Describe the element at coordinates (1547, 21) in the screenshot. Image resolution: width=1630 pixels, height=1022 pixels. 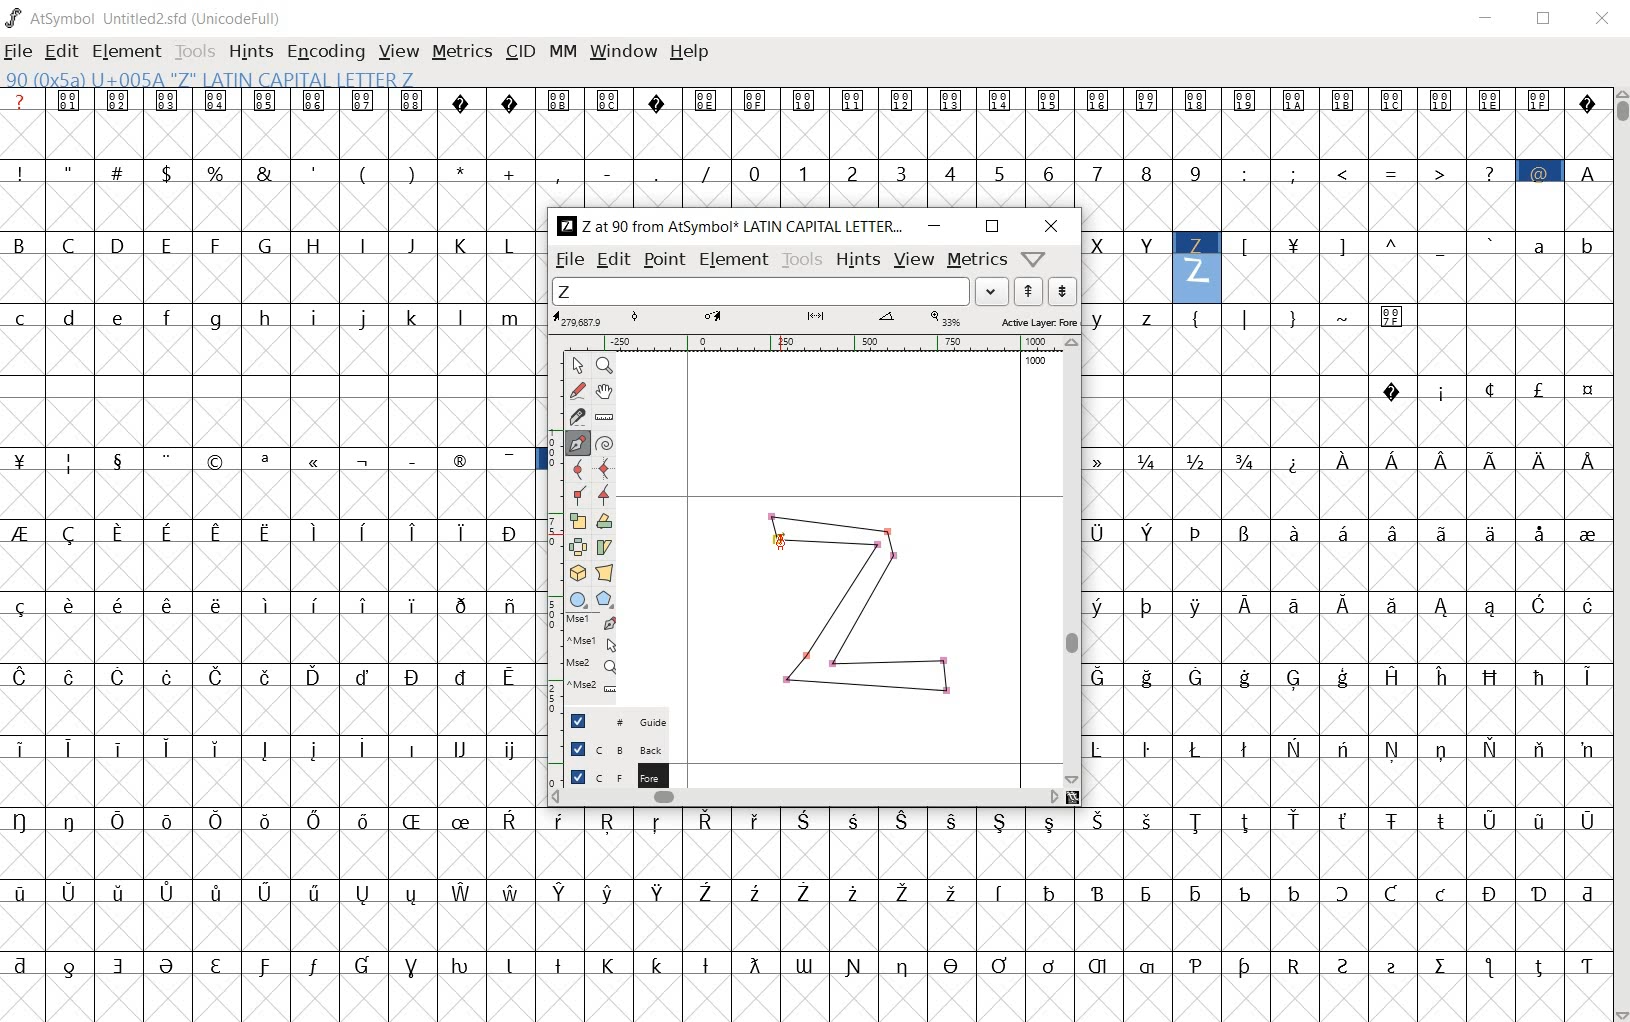
I see `restore down` at that location.